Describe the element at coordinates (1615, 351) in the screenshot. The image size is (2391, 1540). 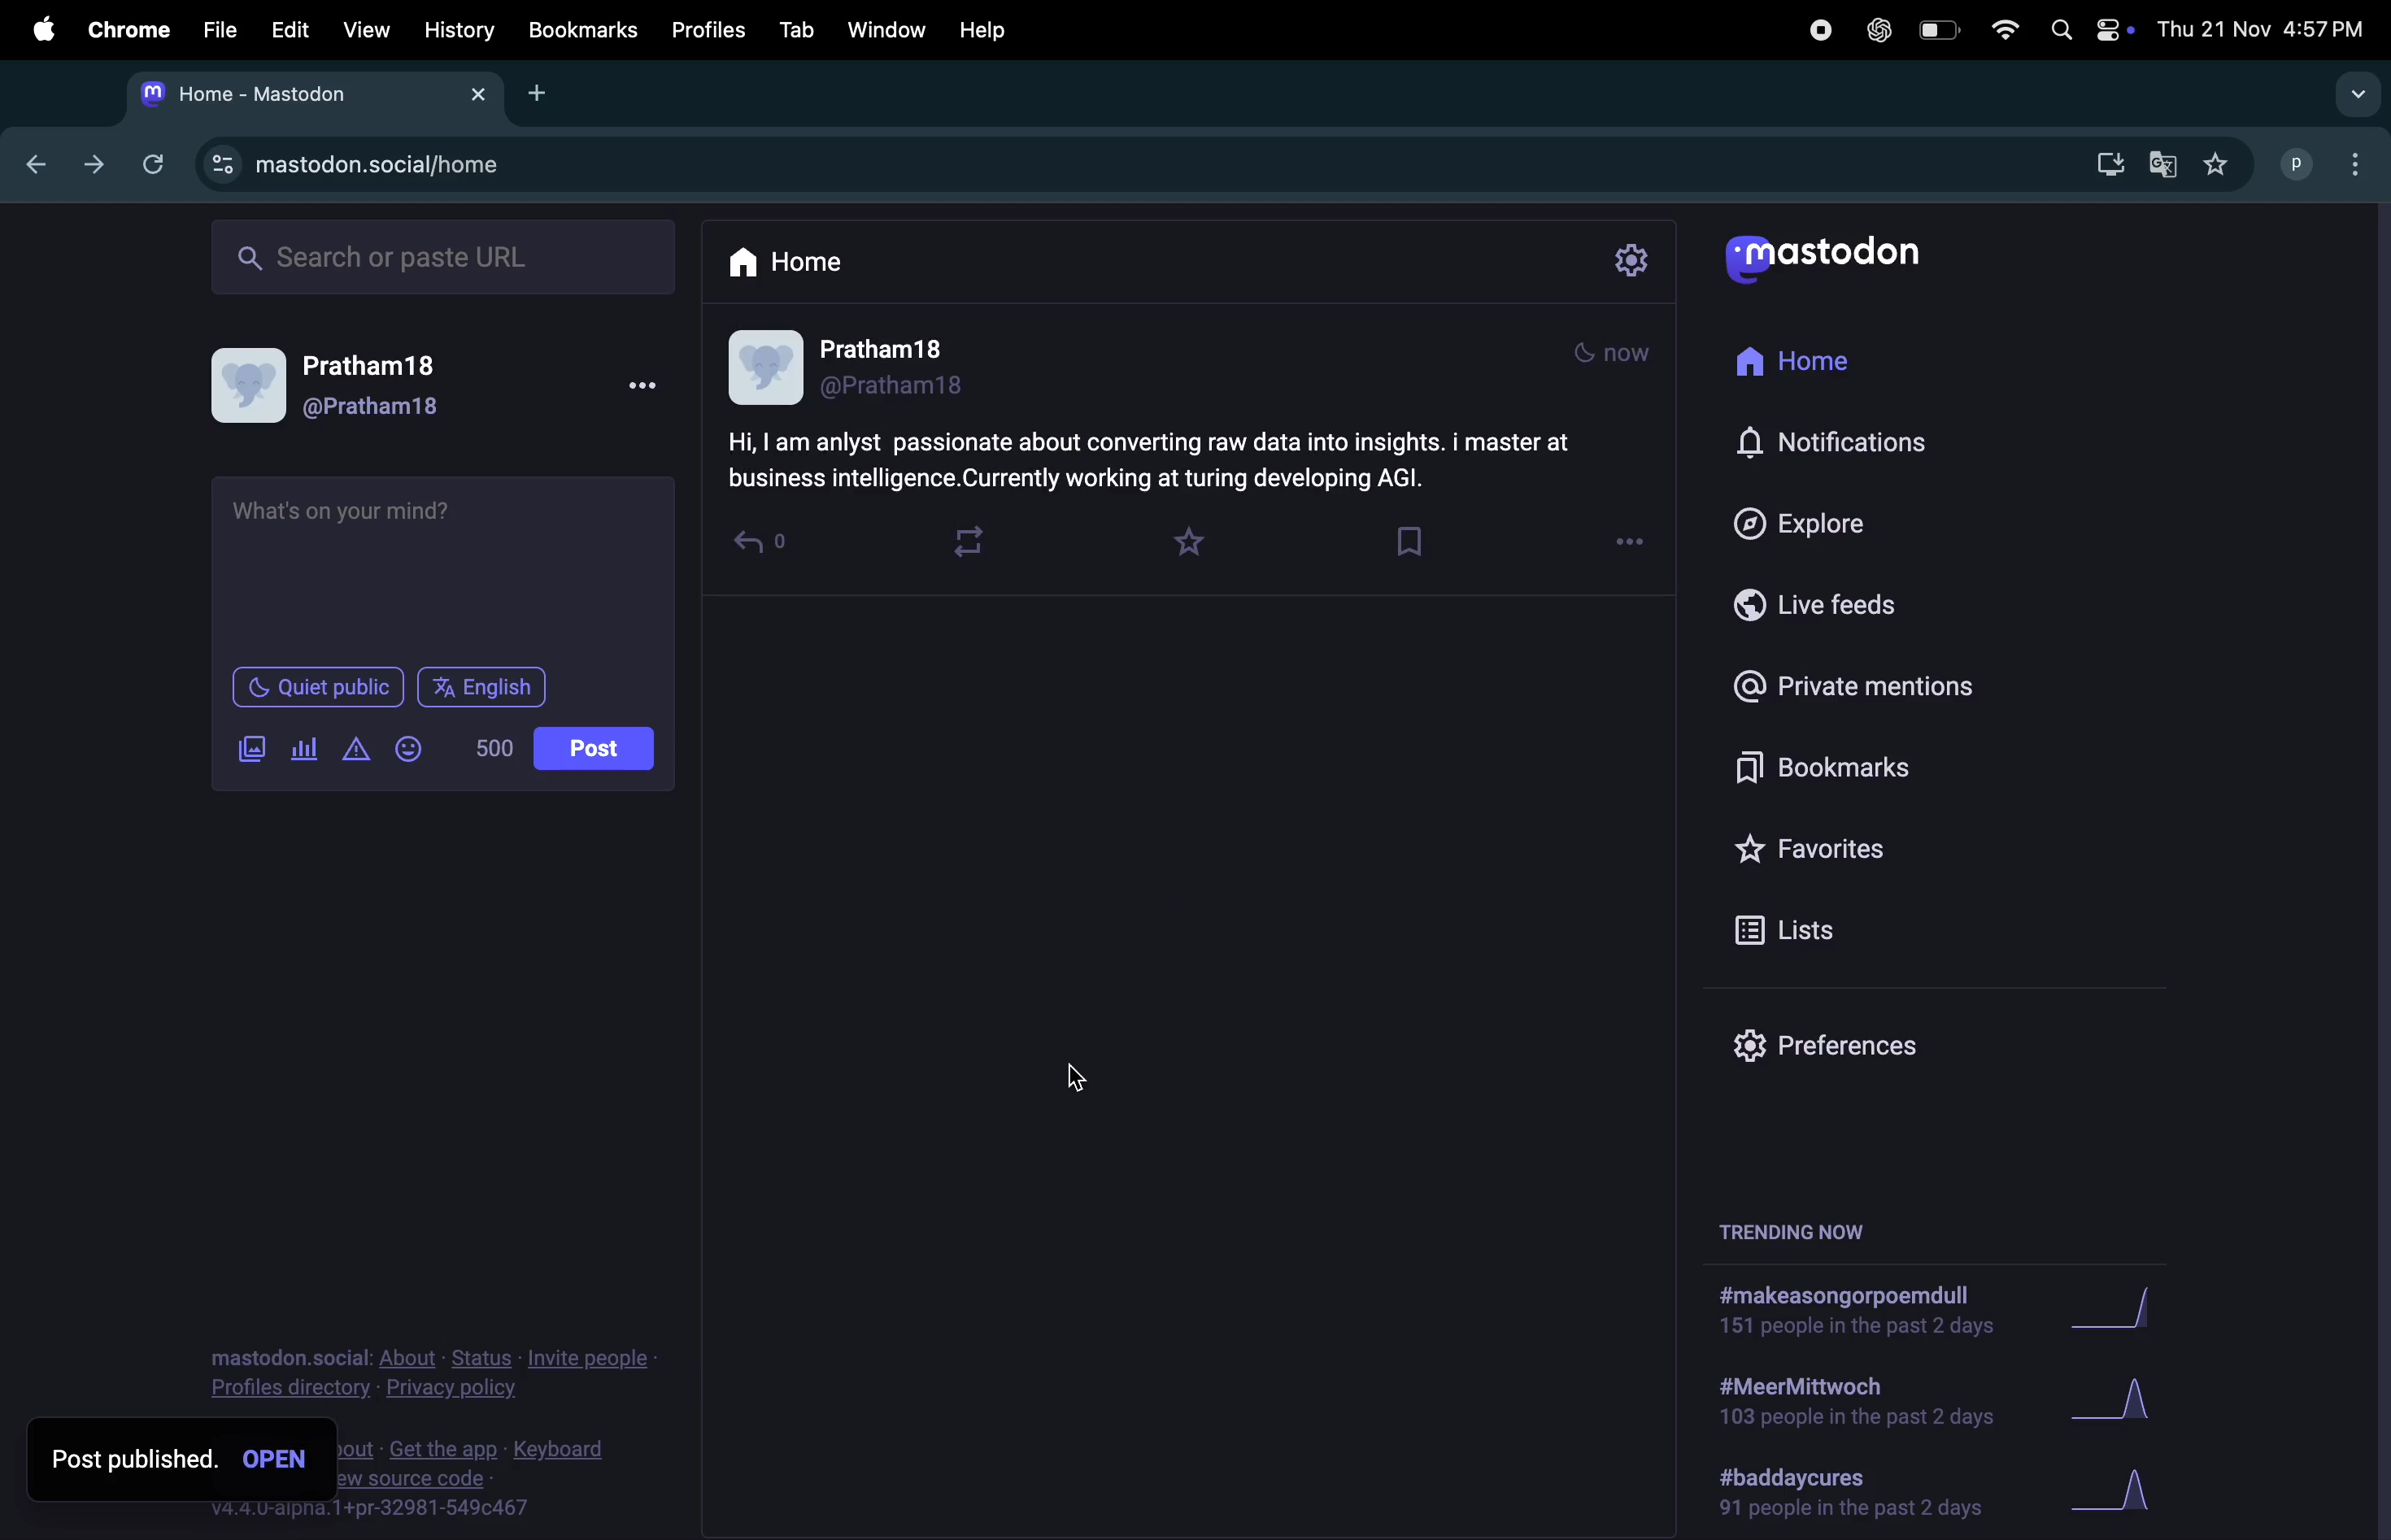
I see `mode` at that location.